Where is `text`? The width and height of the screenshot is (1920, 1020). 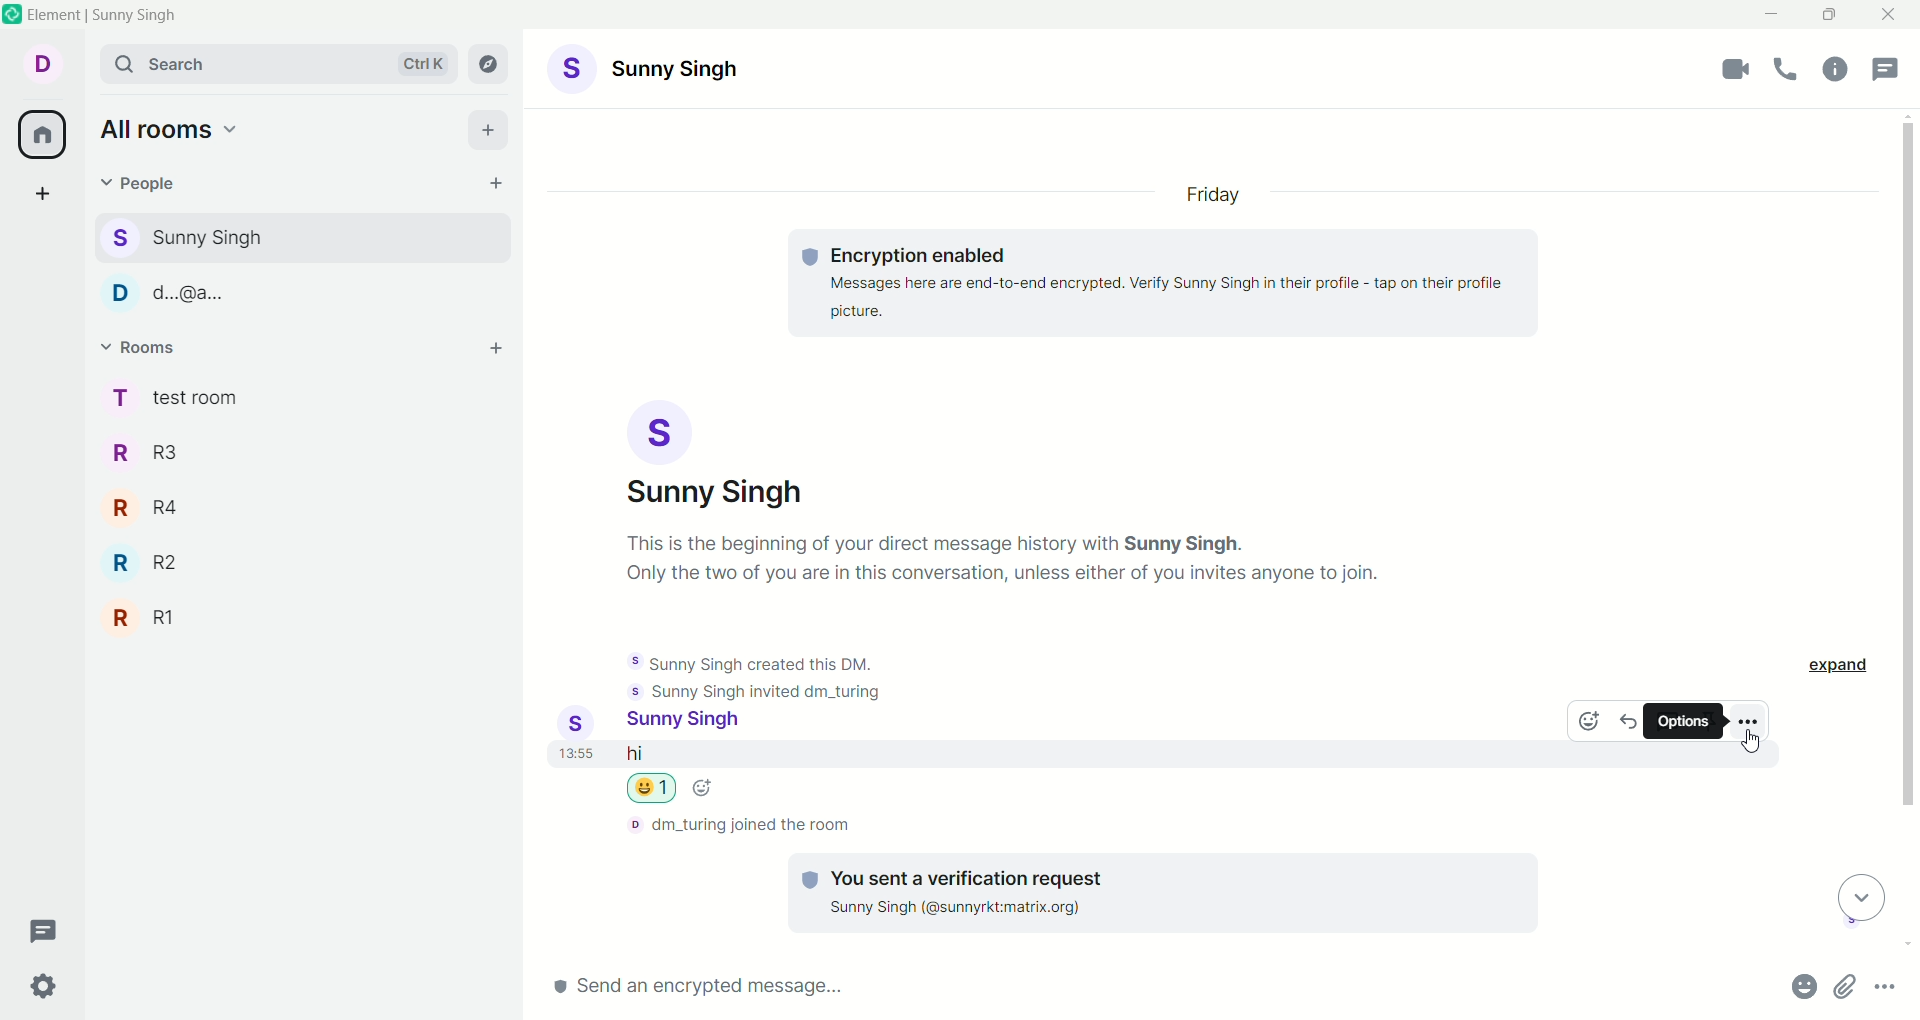
text is located at coordinates (1149, 892).